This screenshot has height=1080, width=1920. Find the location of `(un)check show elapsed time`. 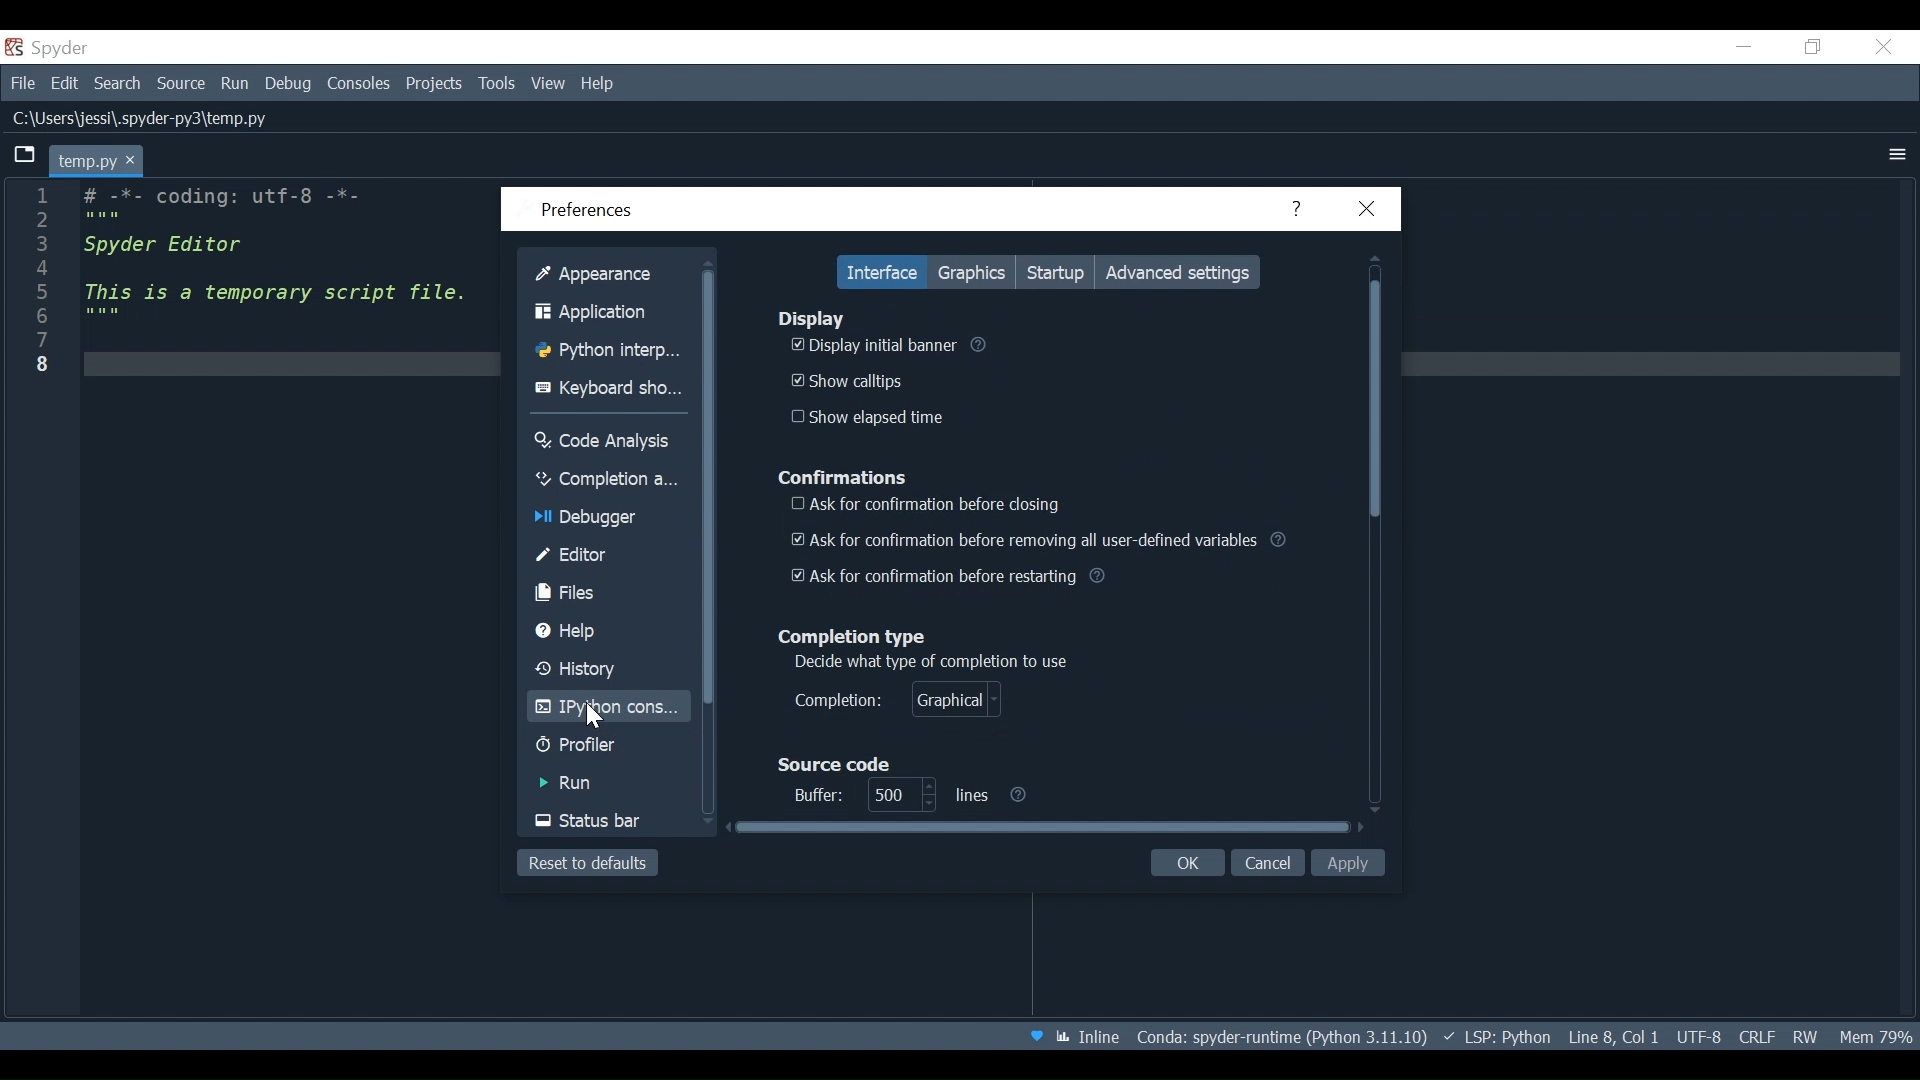

(un)check show elapsed time is located at coordinates (866, 418).